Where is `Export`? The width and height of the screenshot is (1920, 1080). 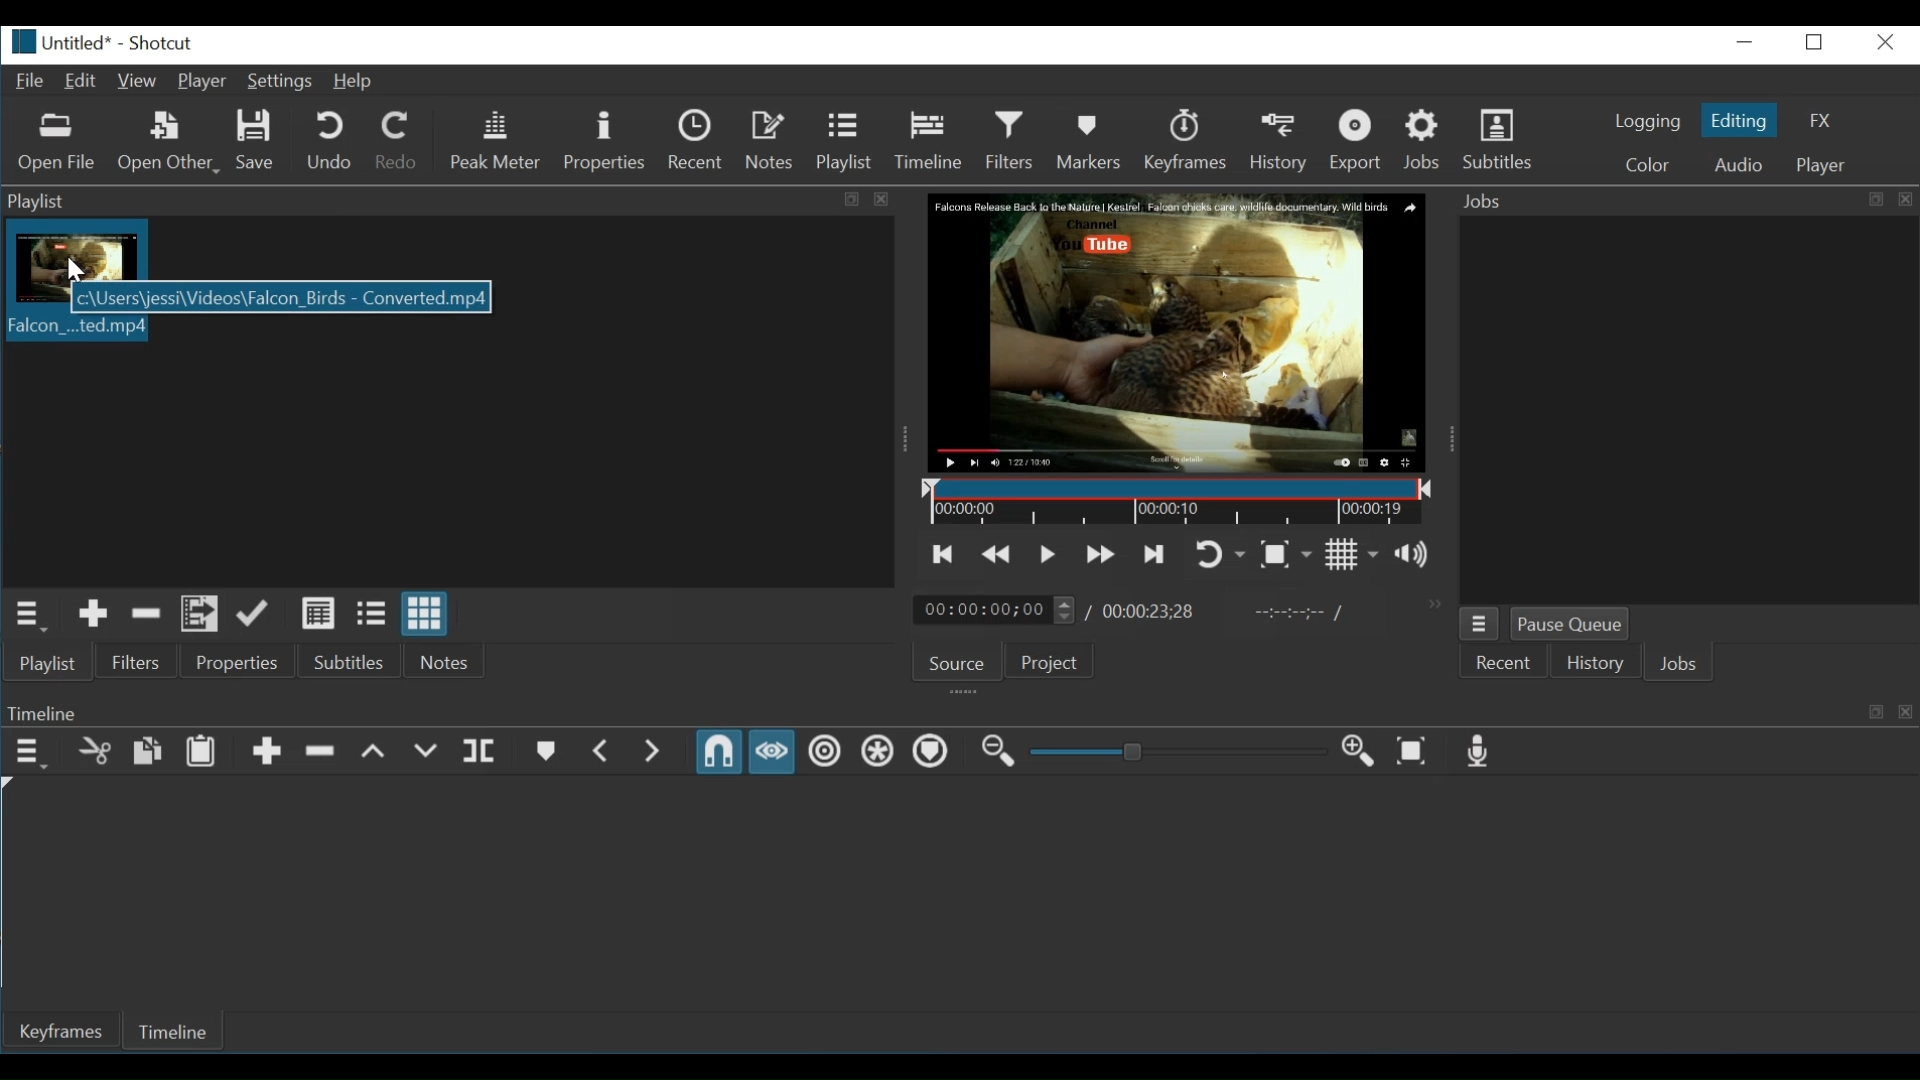
Export is located at coordinates (1363, 140).